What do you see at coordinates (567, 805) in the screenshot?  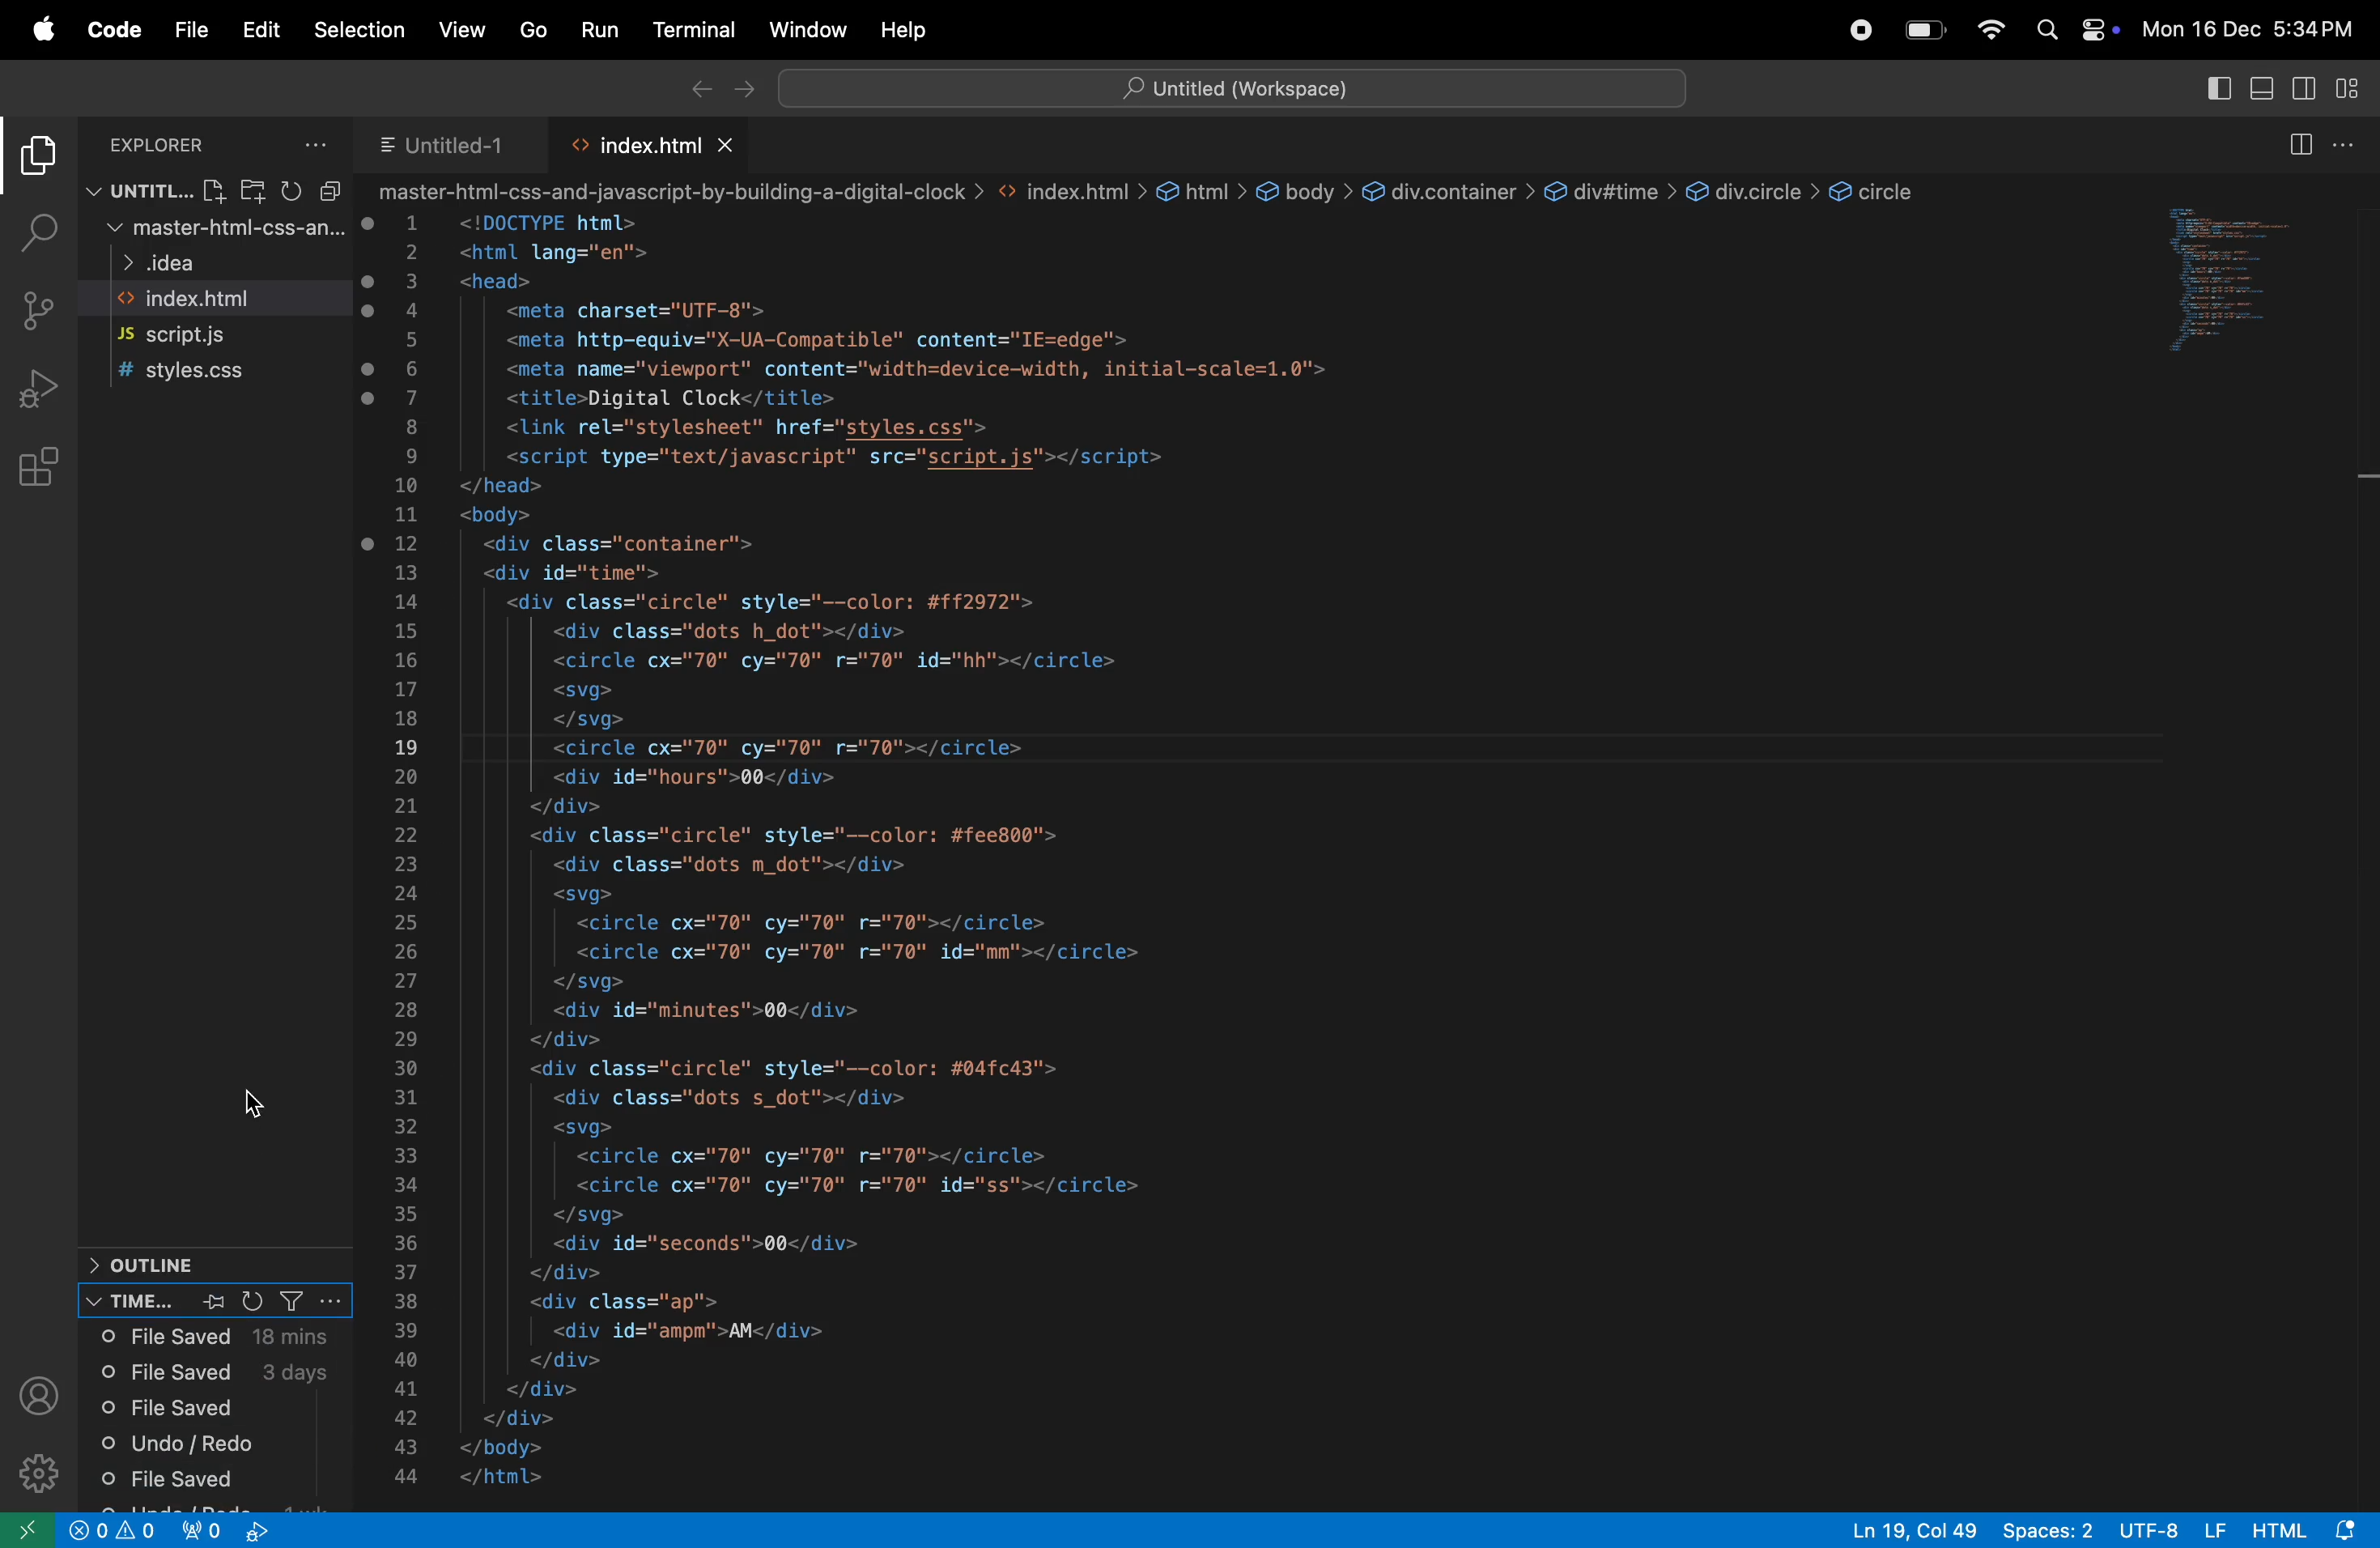 I see `</div>` at bounding box center [567, 805].